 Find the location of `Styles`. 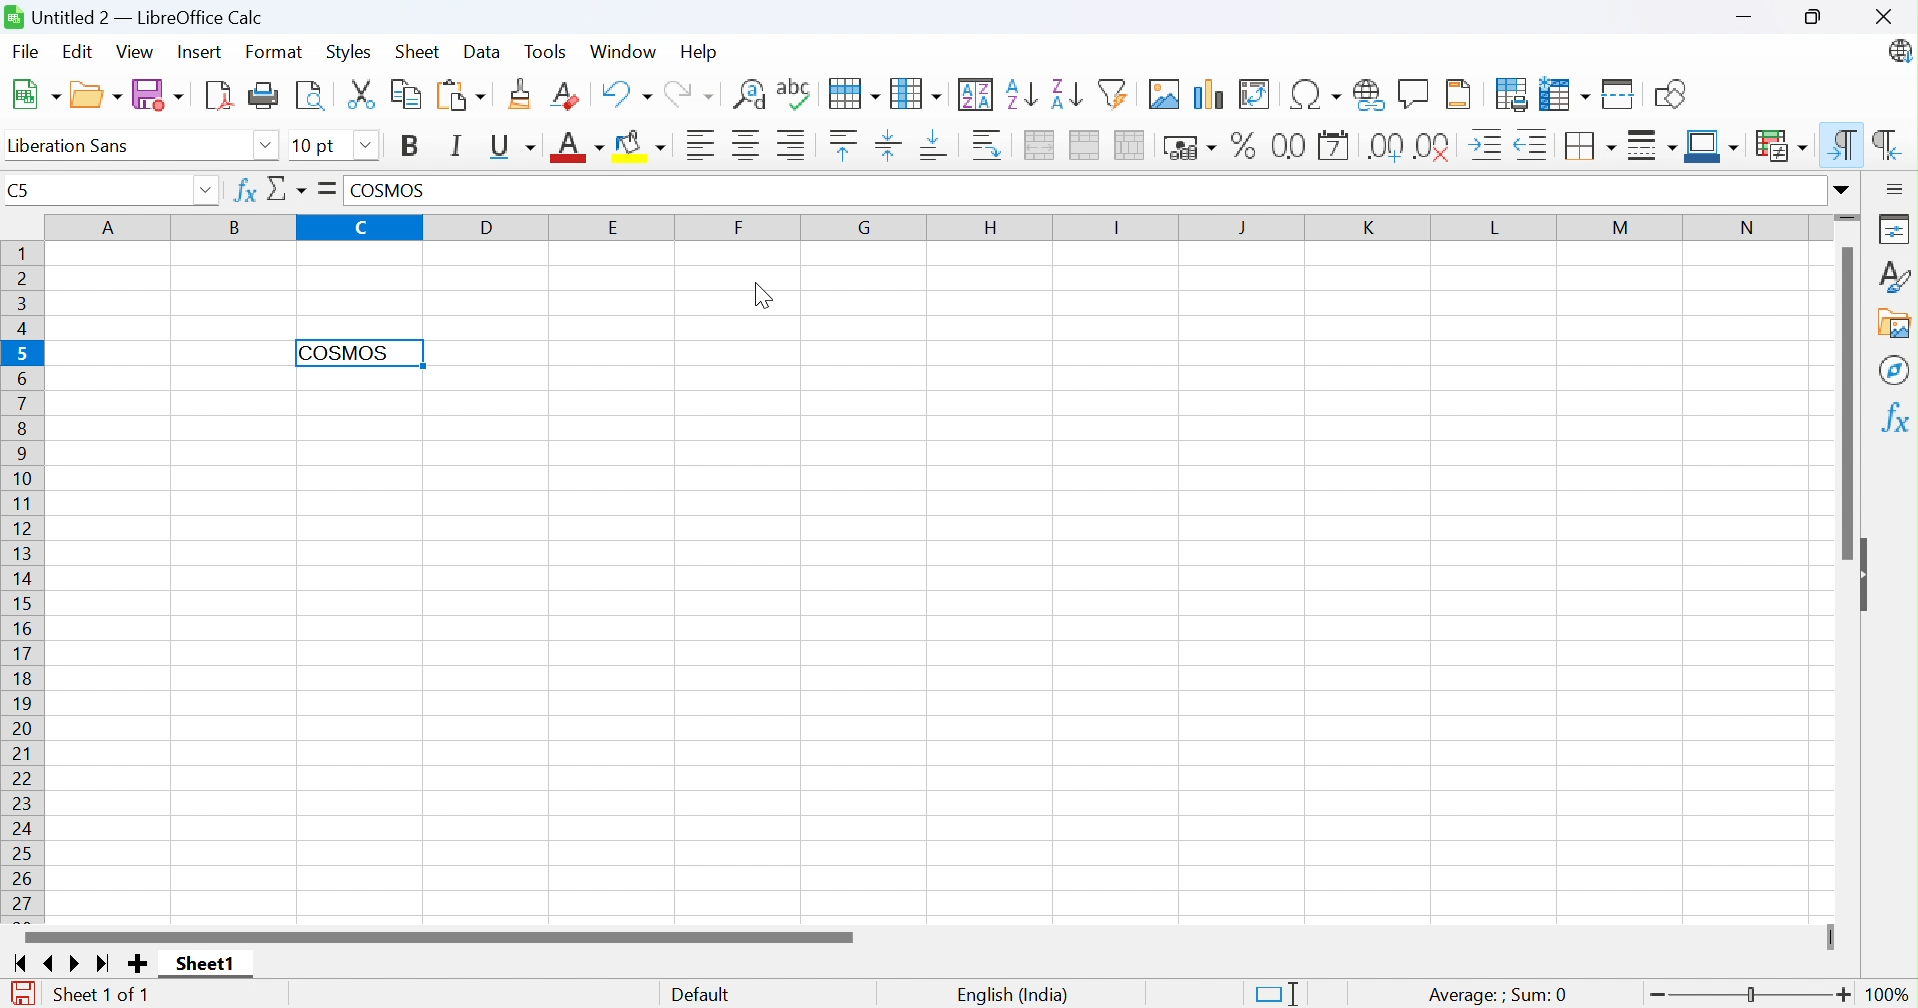

Styles is located at coordinates (1895, 276).